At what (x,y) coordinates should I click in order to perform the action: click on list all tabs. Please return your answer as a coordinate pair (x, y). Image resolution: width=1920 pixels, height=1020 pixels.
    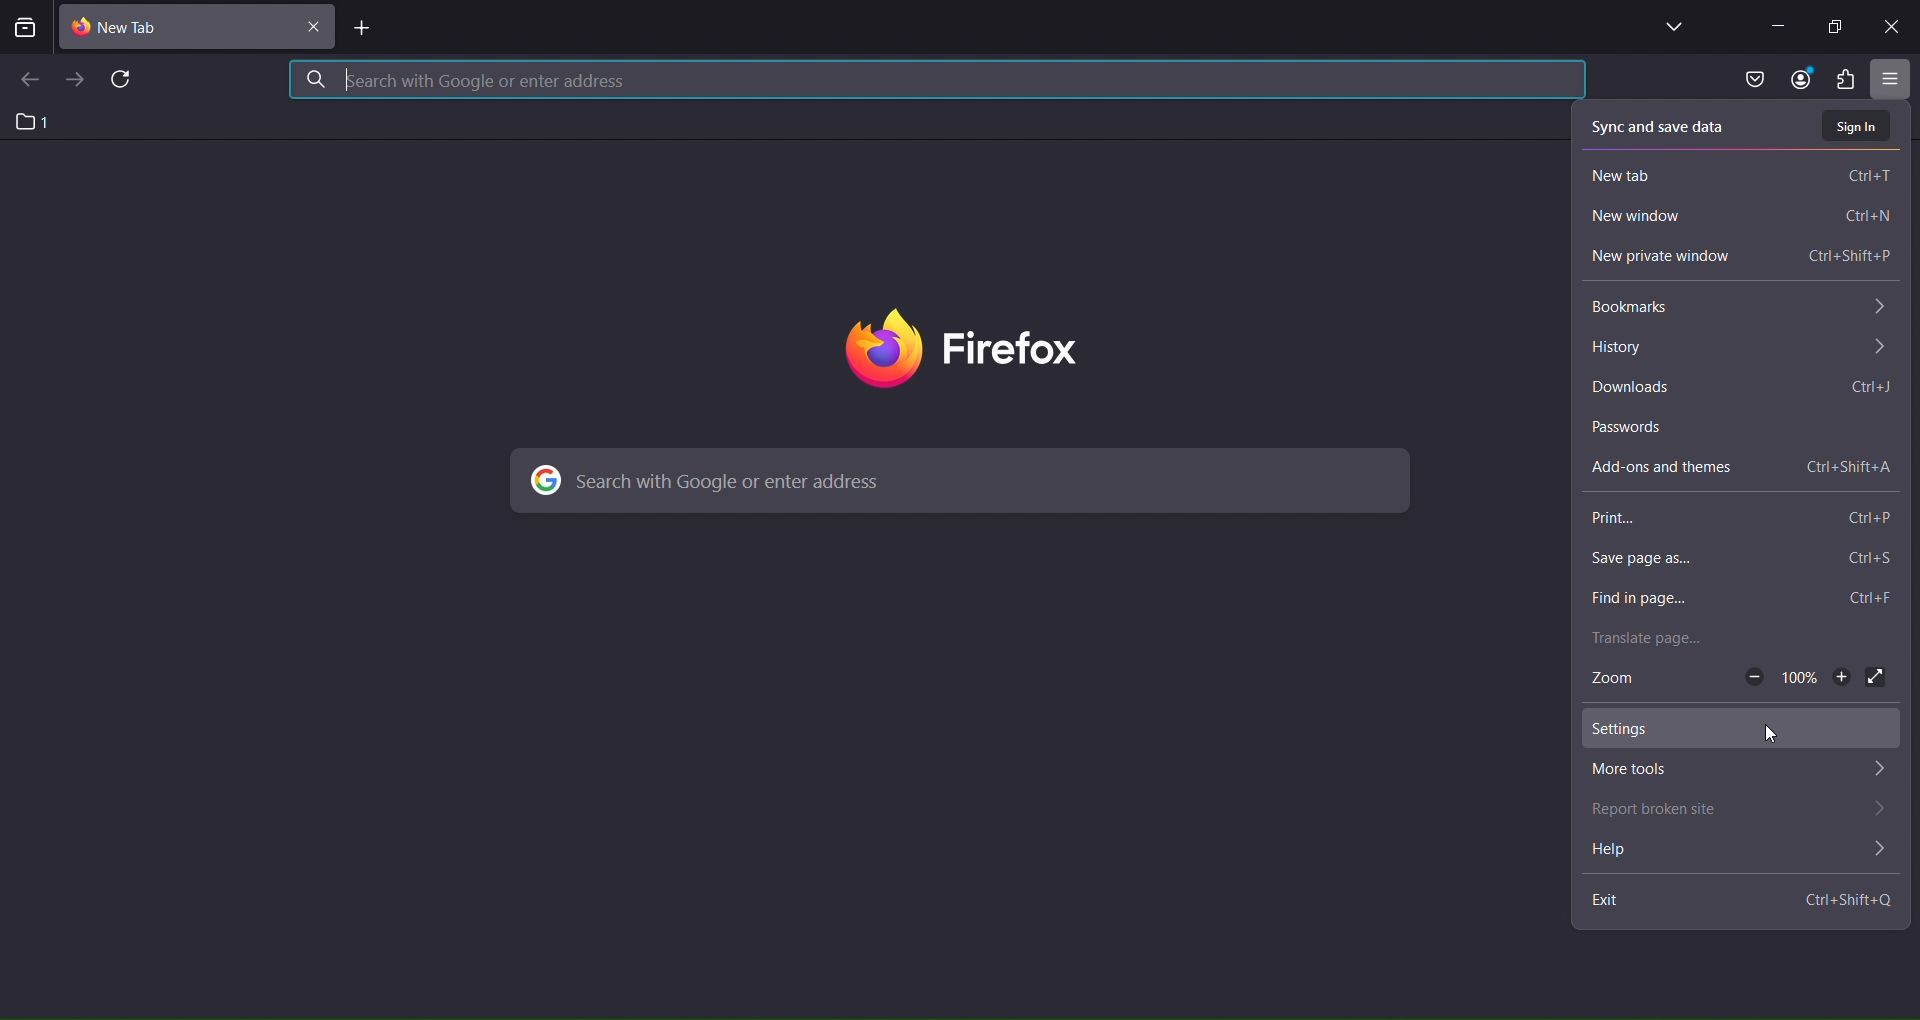
    Looking at the image, I should click on (1667, 28).